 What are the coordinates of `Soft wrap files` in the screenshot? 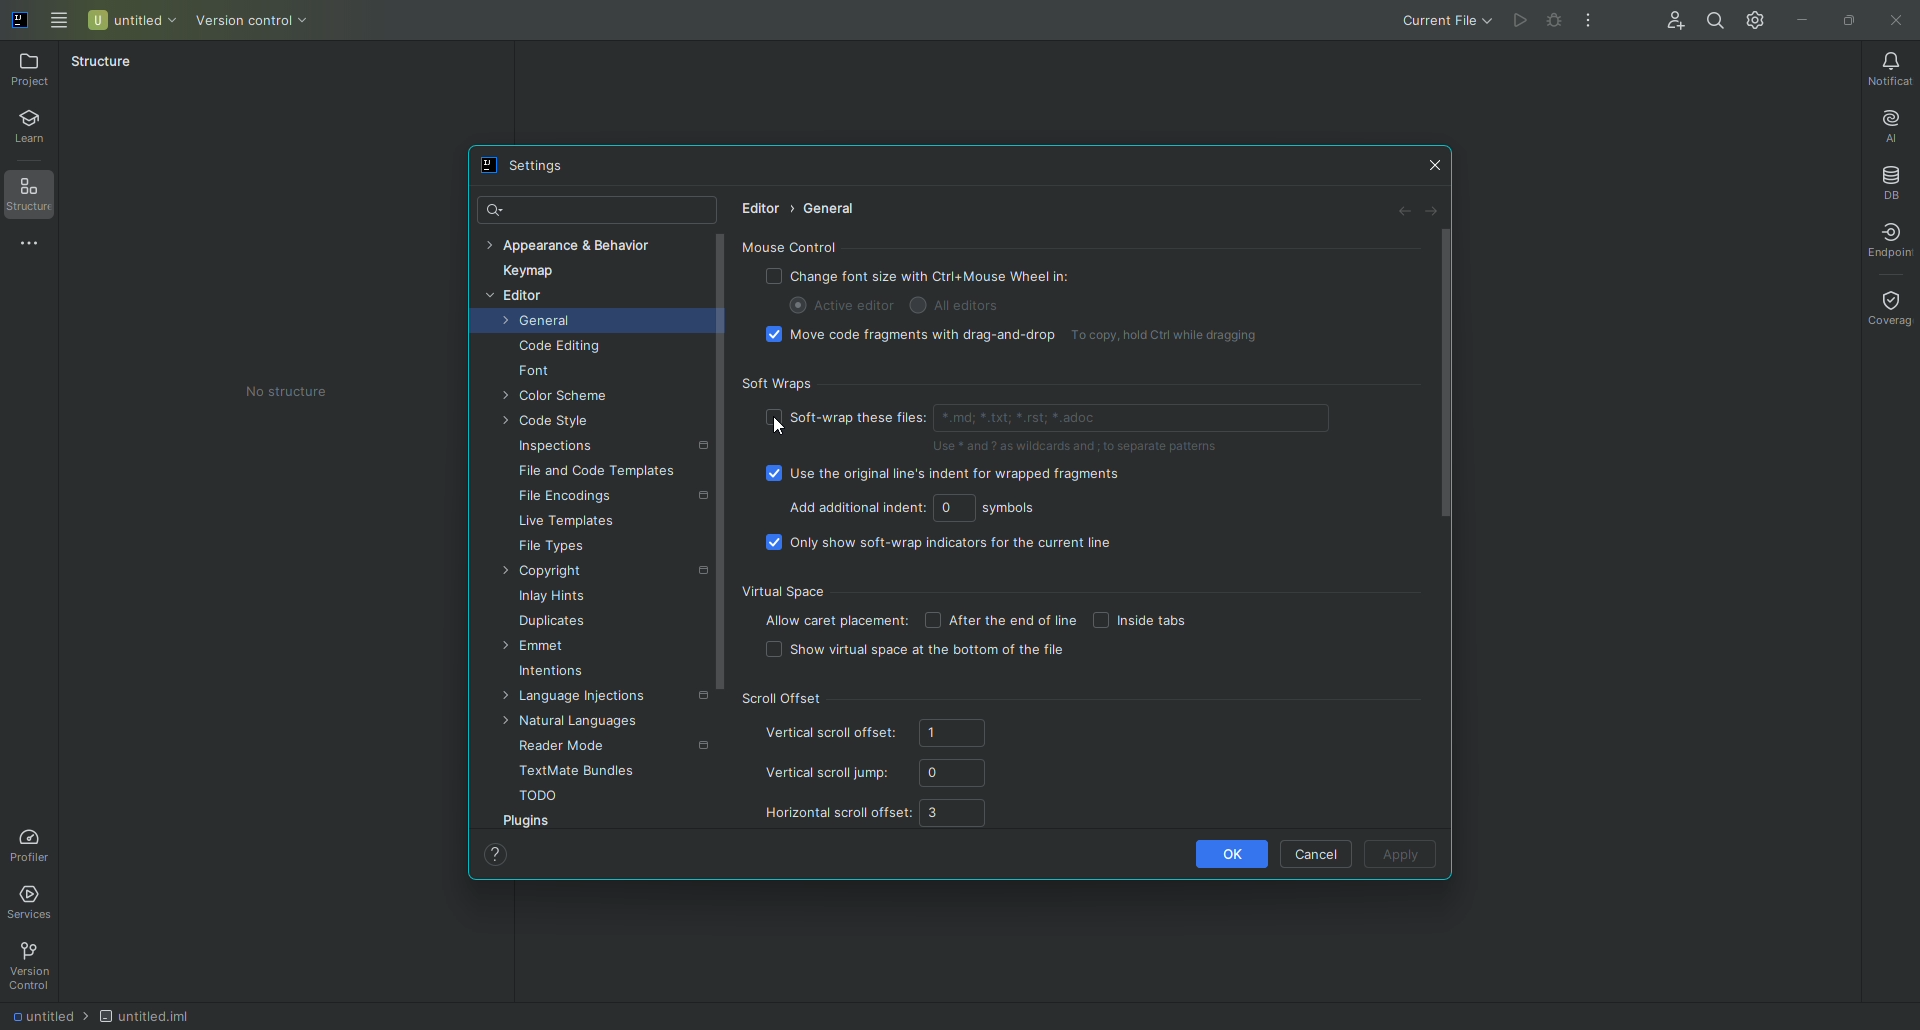 It's located at (1054, 420).